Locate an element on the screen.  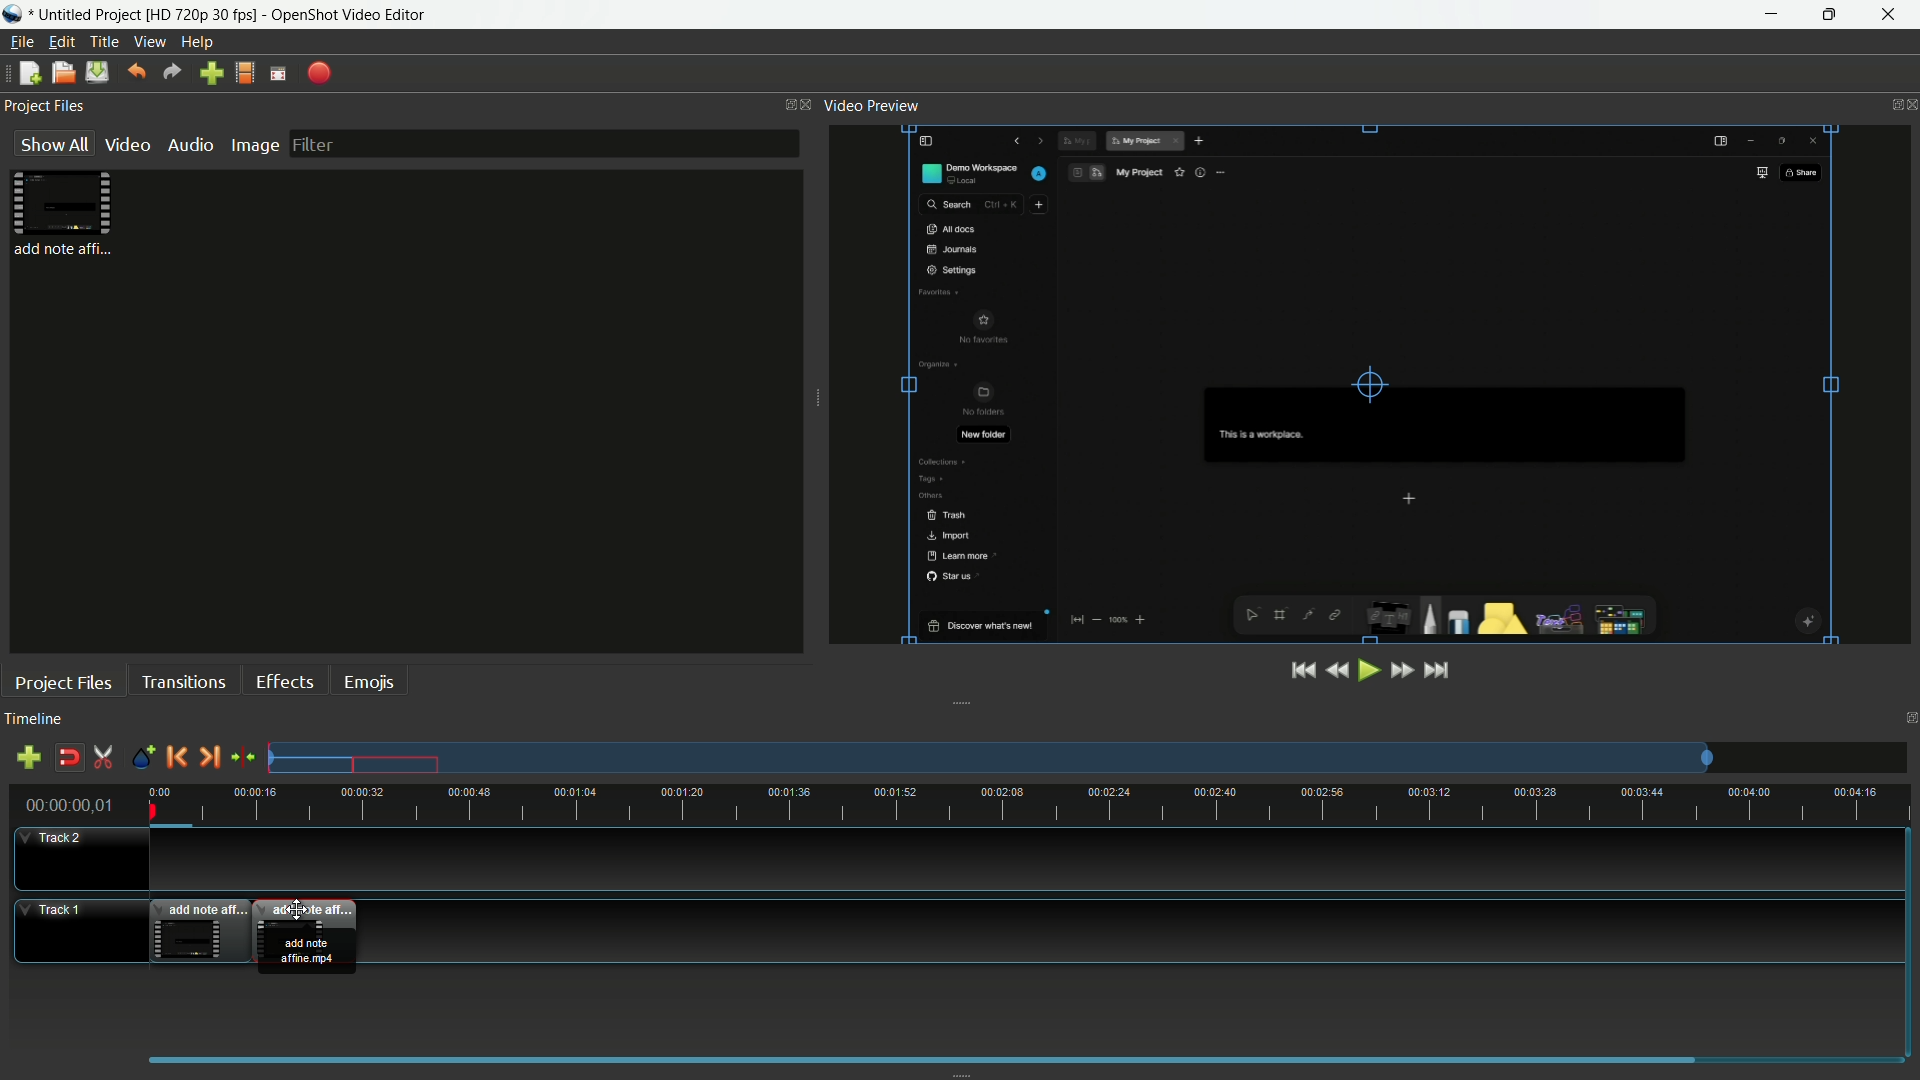
video is located at coordinates (125, 145).